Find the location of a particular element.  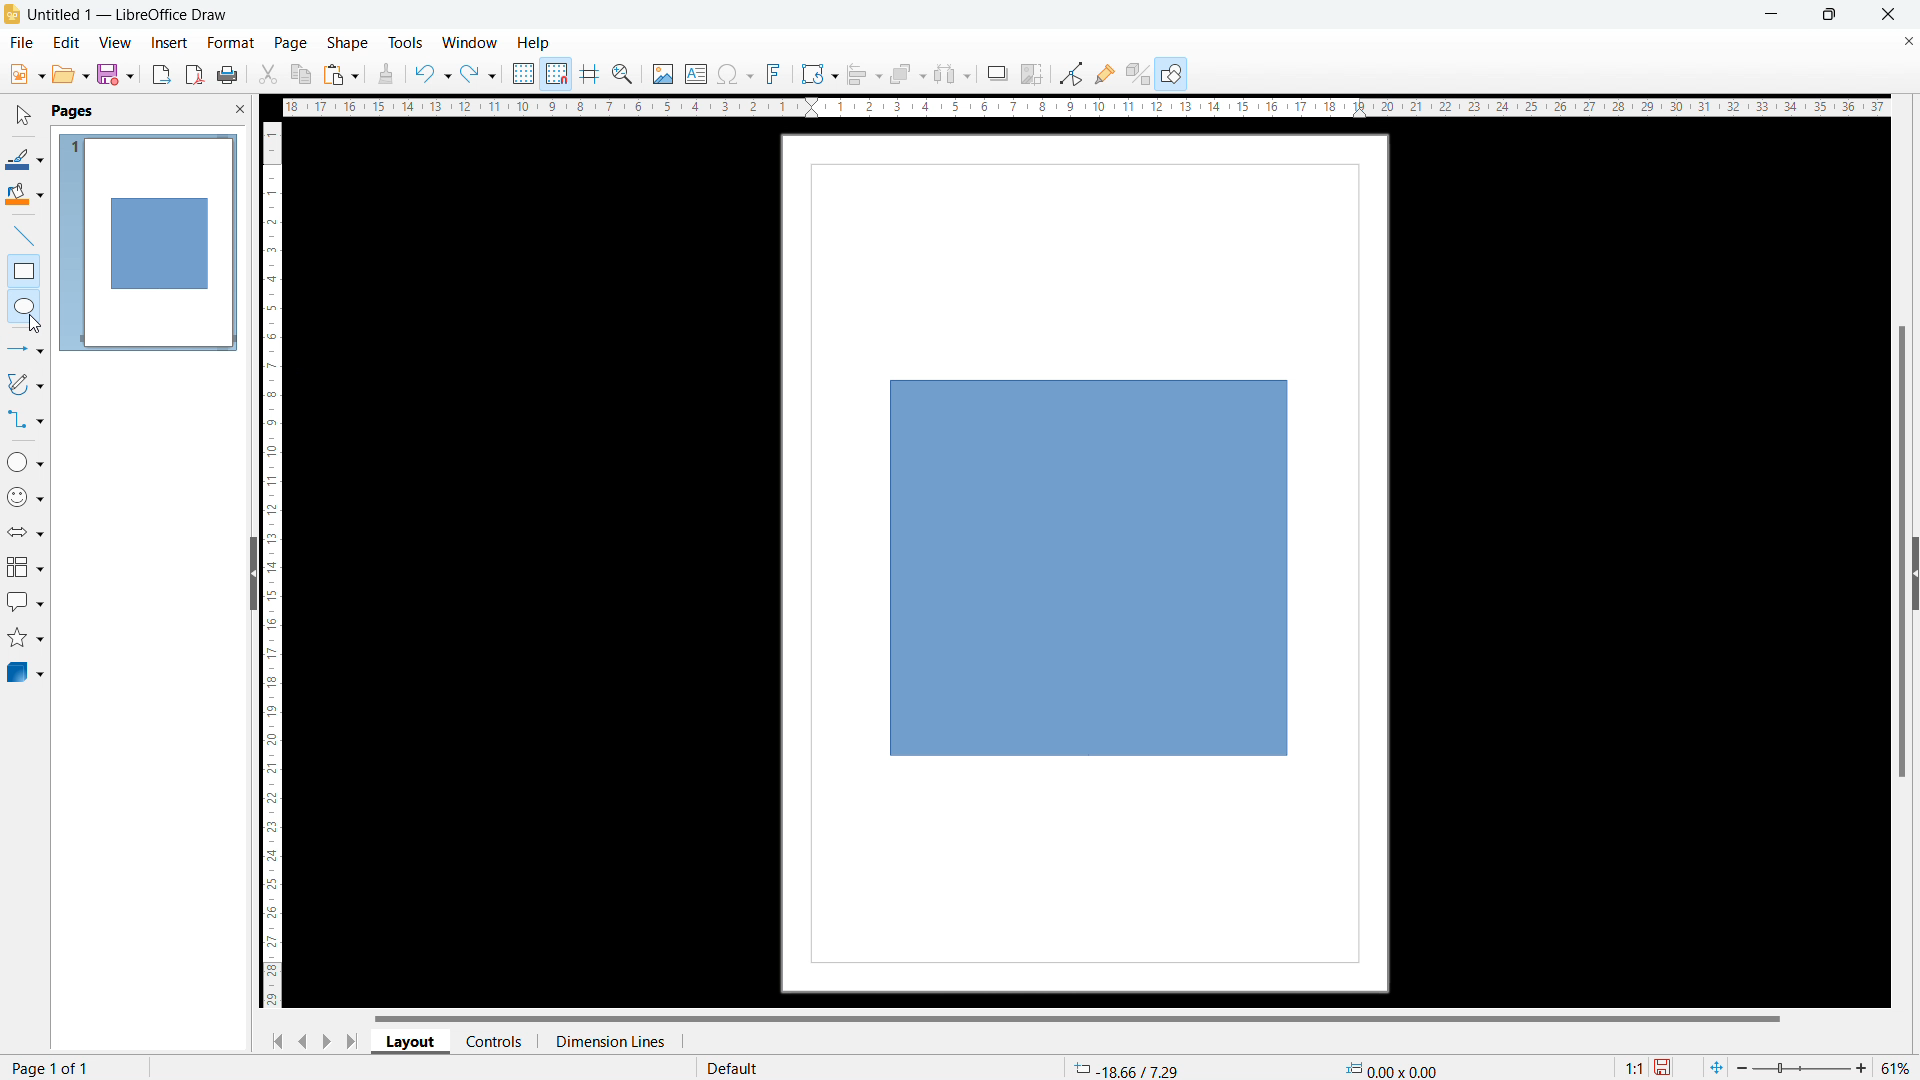

copy is located at coordinates (302, 74).